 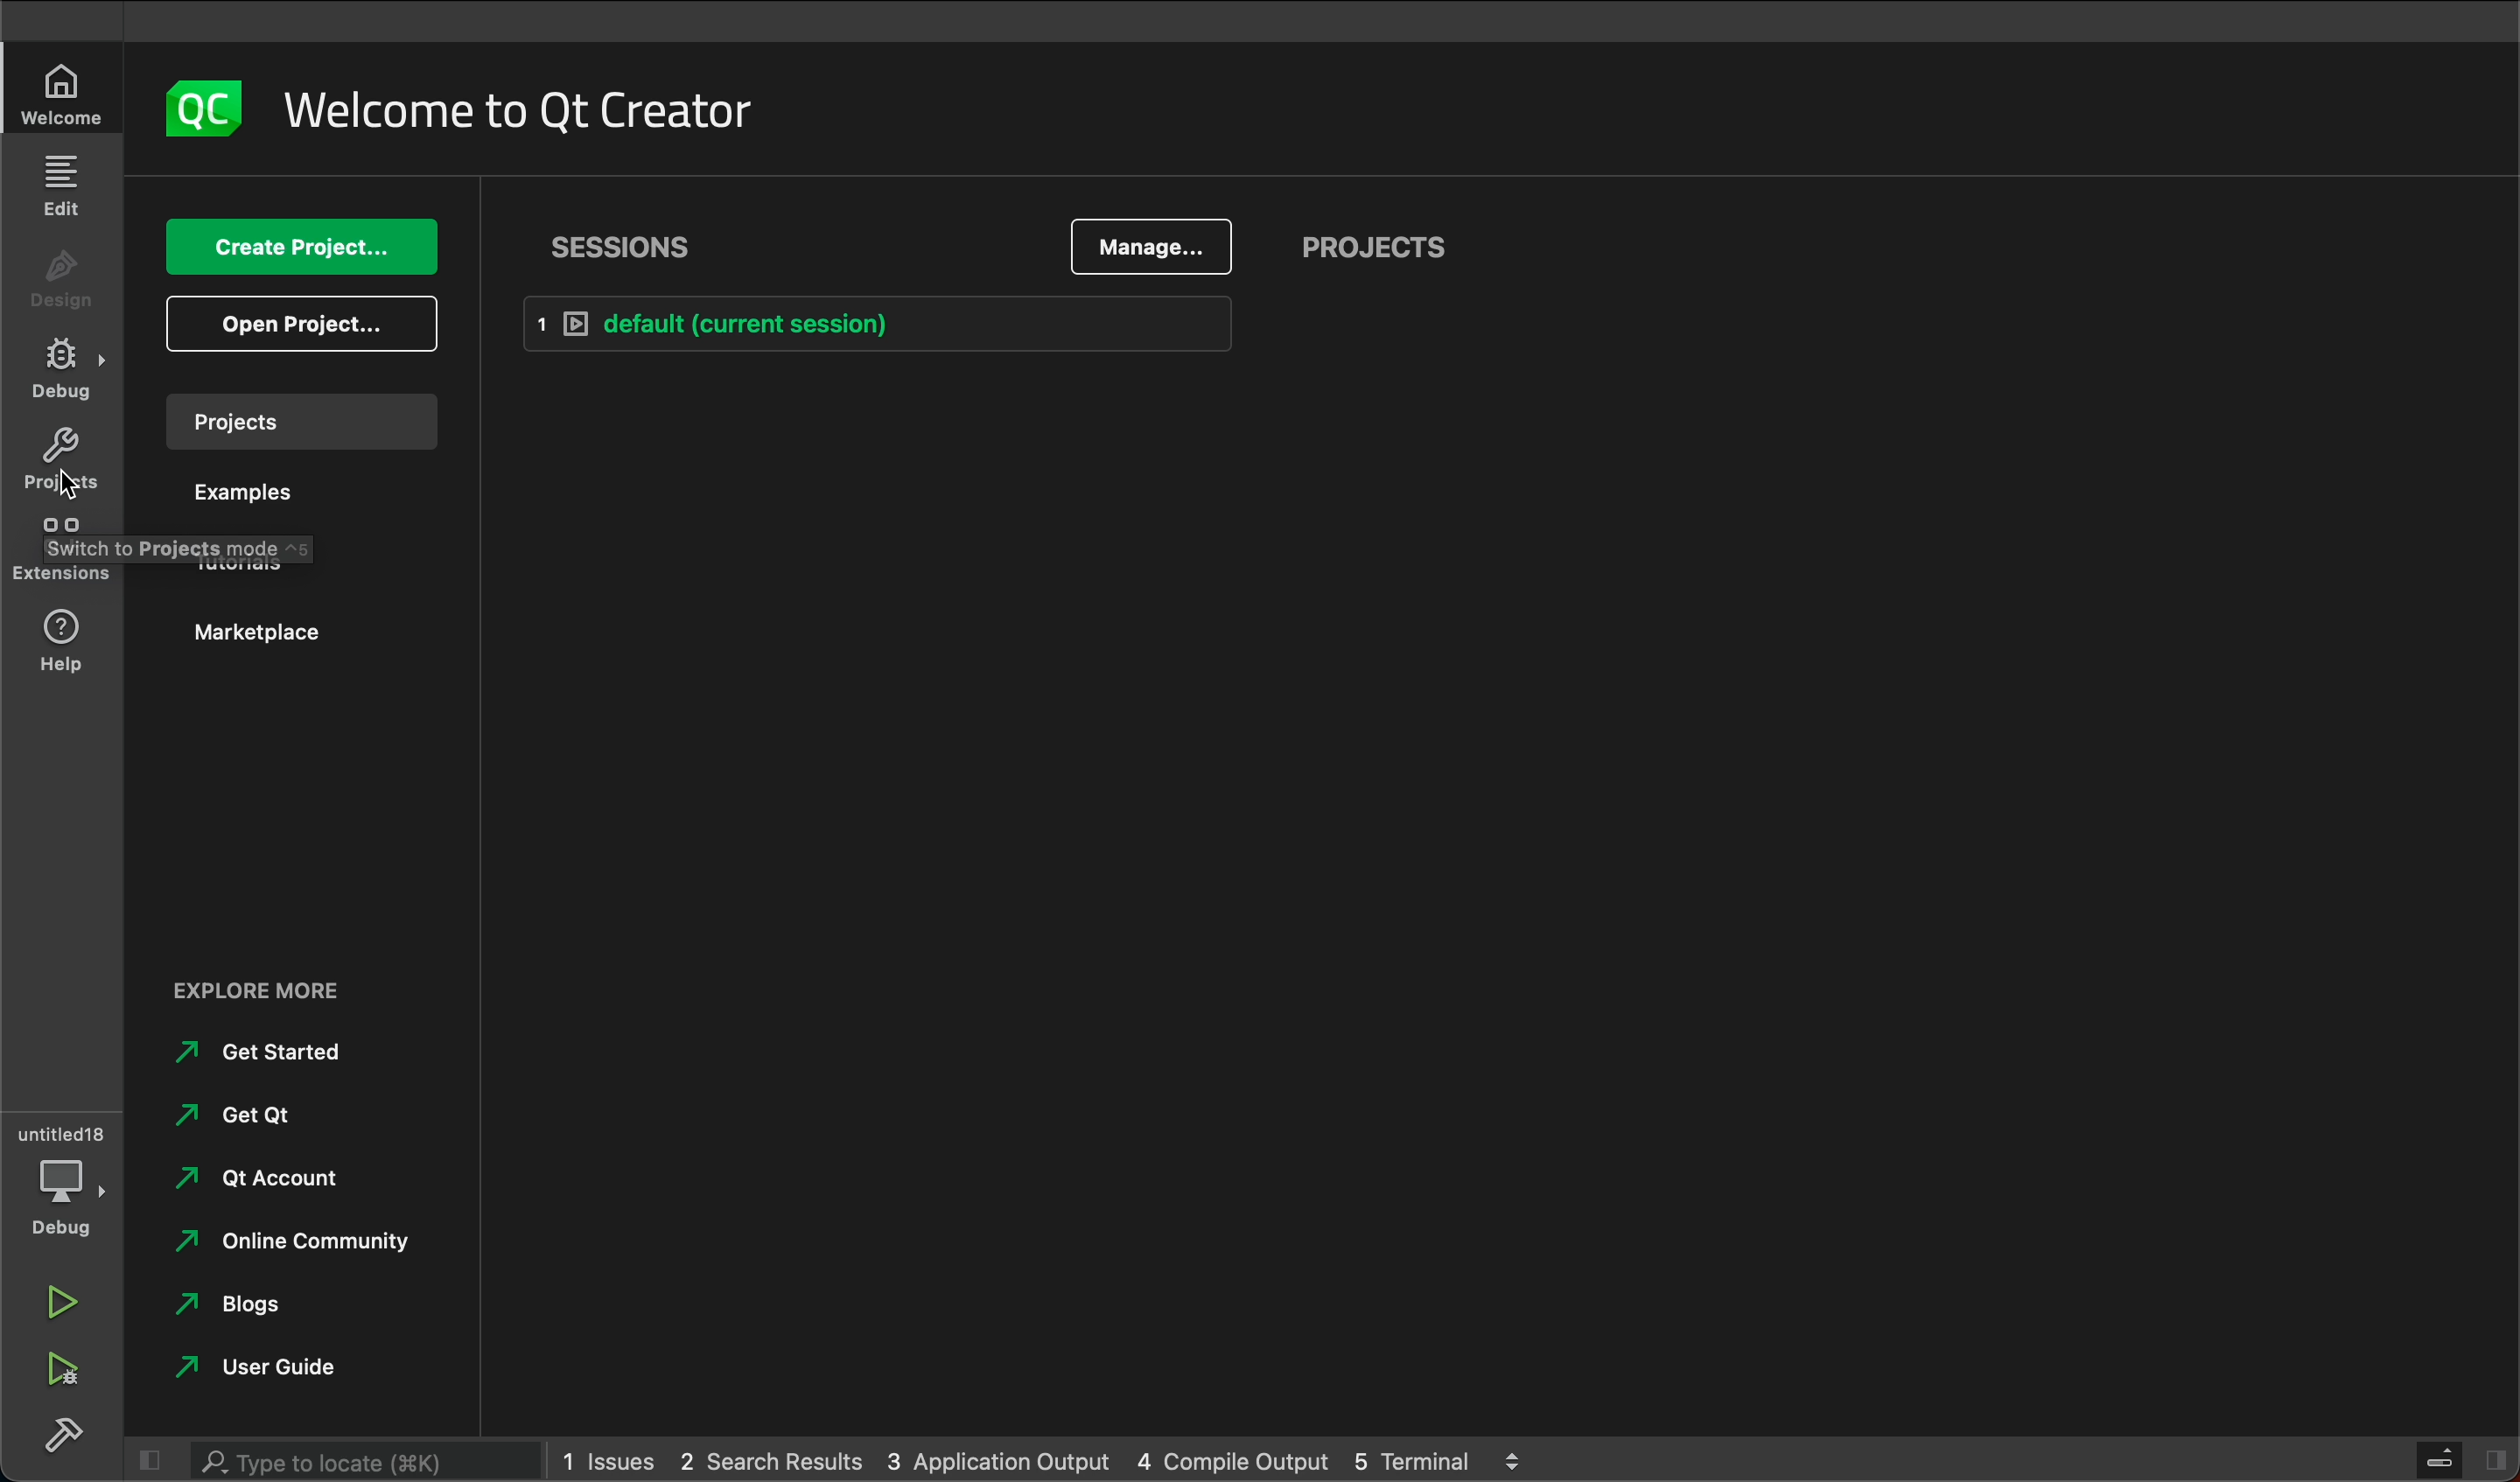 I want to click on extensions, so click(x=64, y=553).